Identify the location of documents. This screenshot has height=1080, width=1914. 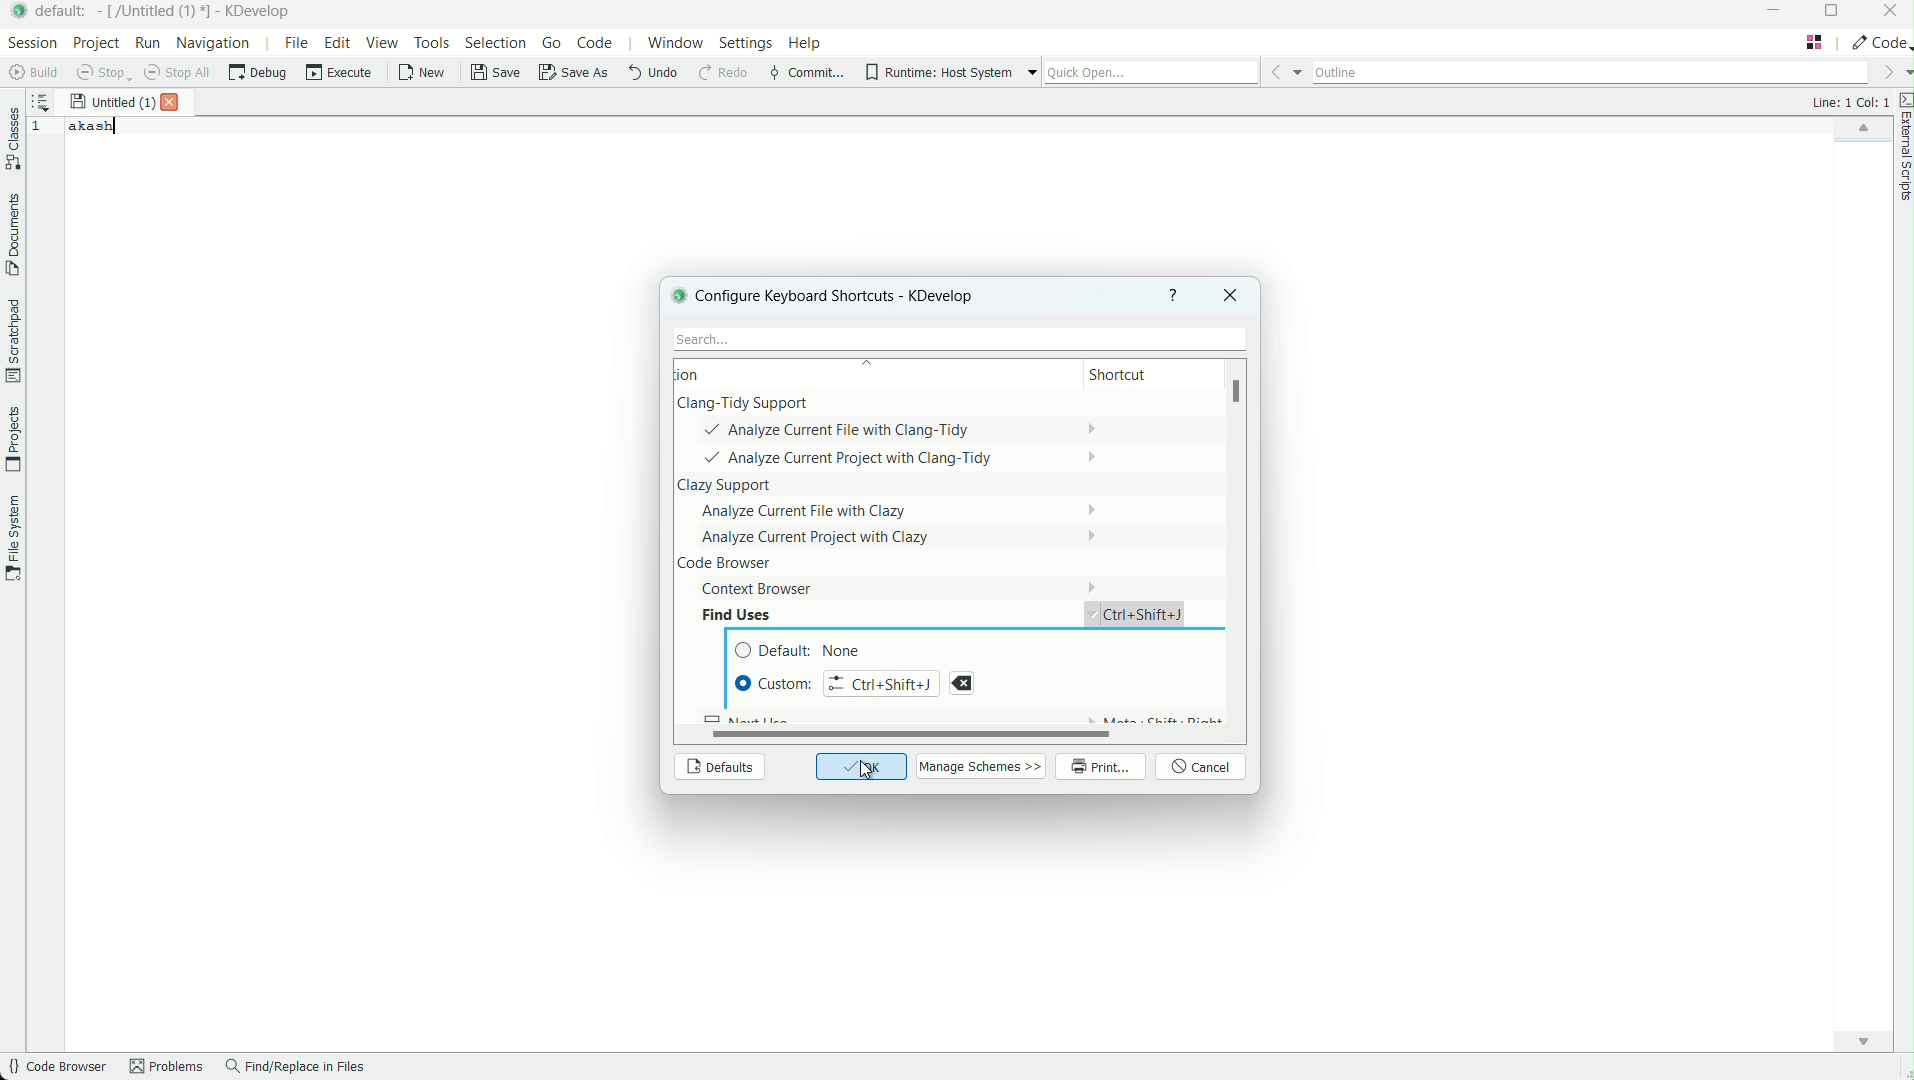
(12, 235).